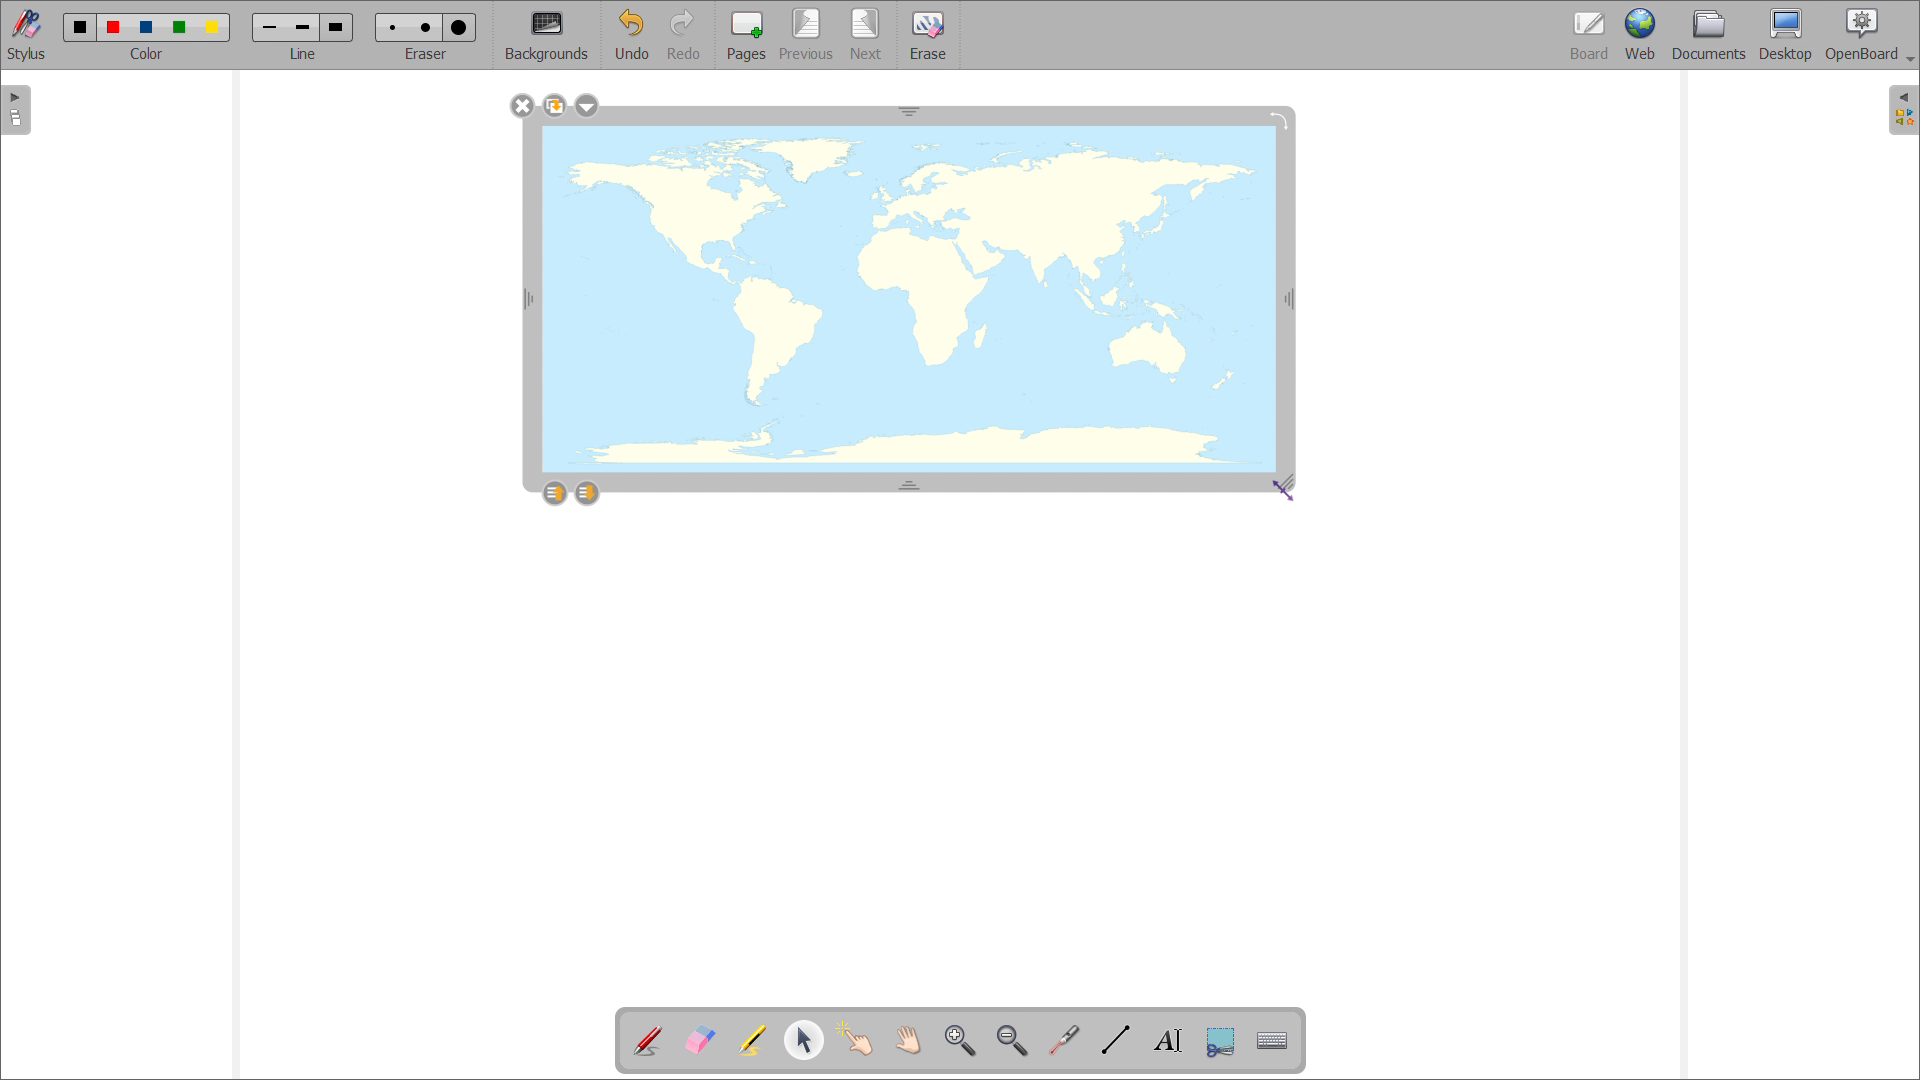  I want to click on large, so click(460, 27).